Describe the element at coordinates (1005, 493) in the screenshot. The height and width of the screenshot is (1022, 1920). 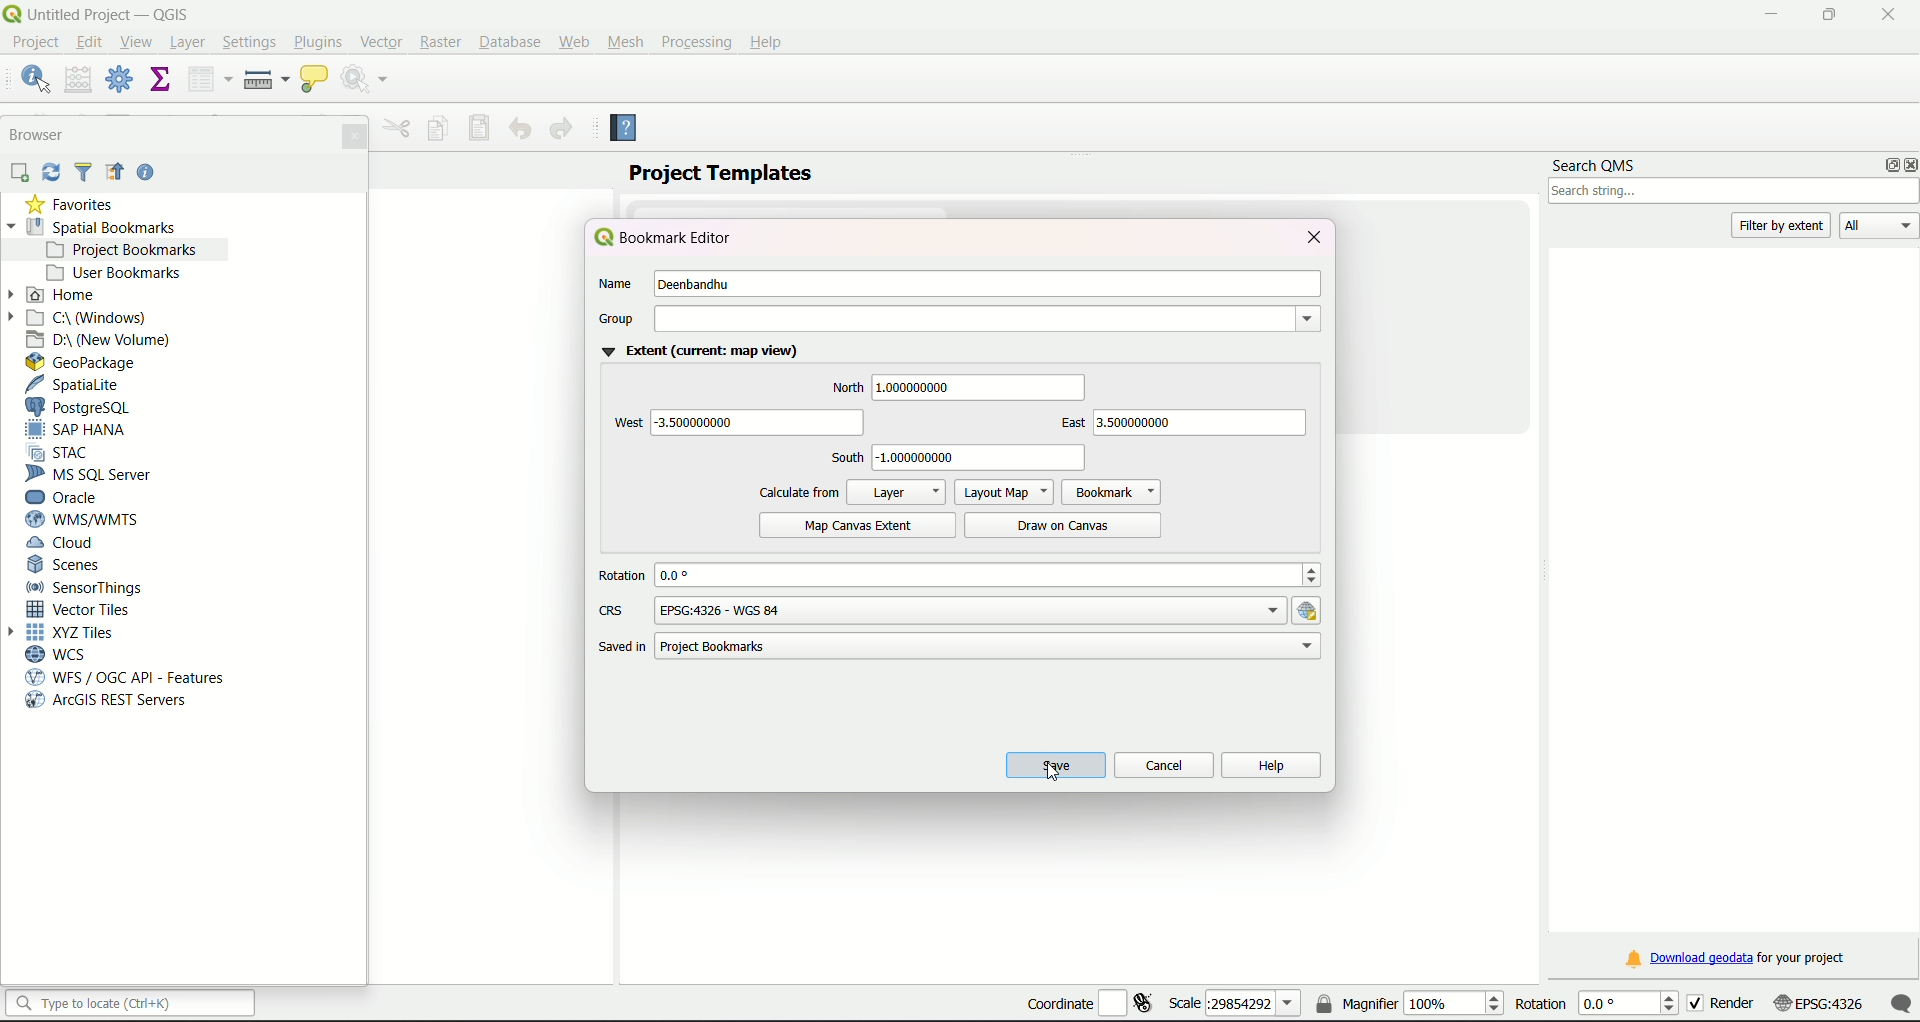
I see `Layout Map` at that location.